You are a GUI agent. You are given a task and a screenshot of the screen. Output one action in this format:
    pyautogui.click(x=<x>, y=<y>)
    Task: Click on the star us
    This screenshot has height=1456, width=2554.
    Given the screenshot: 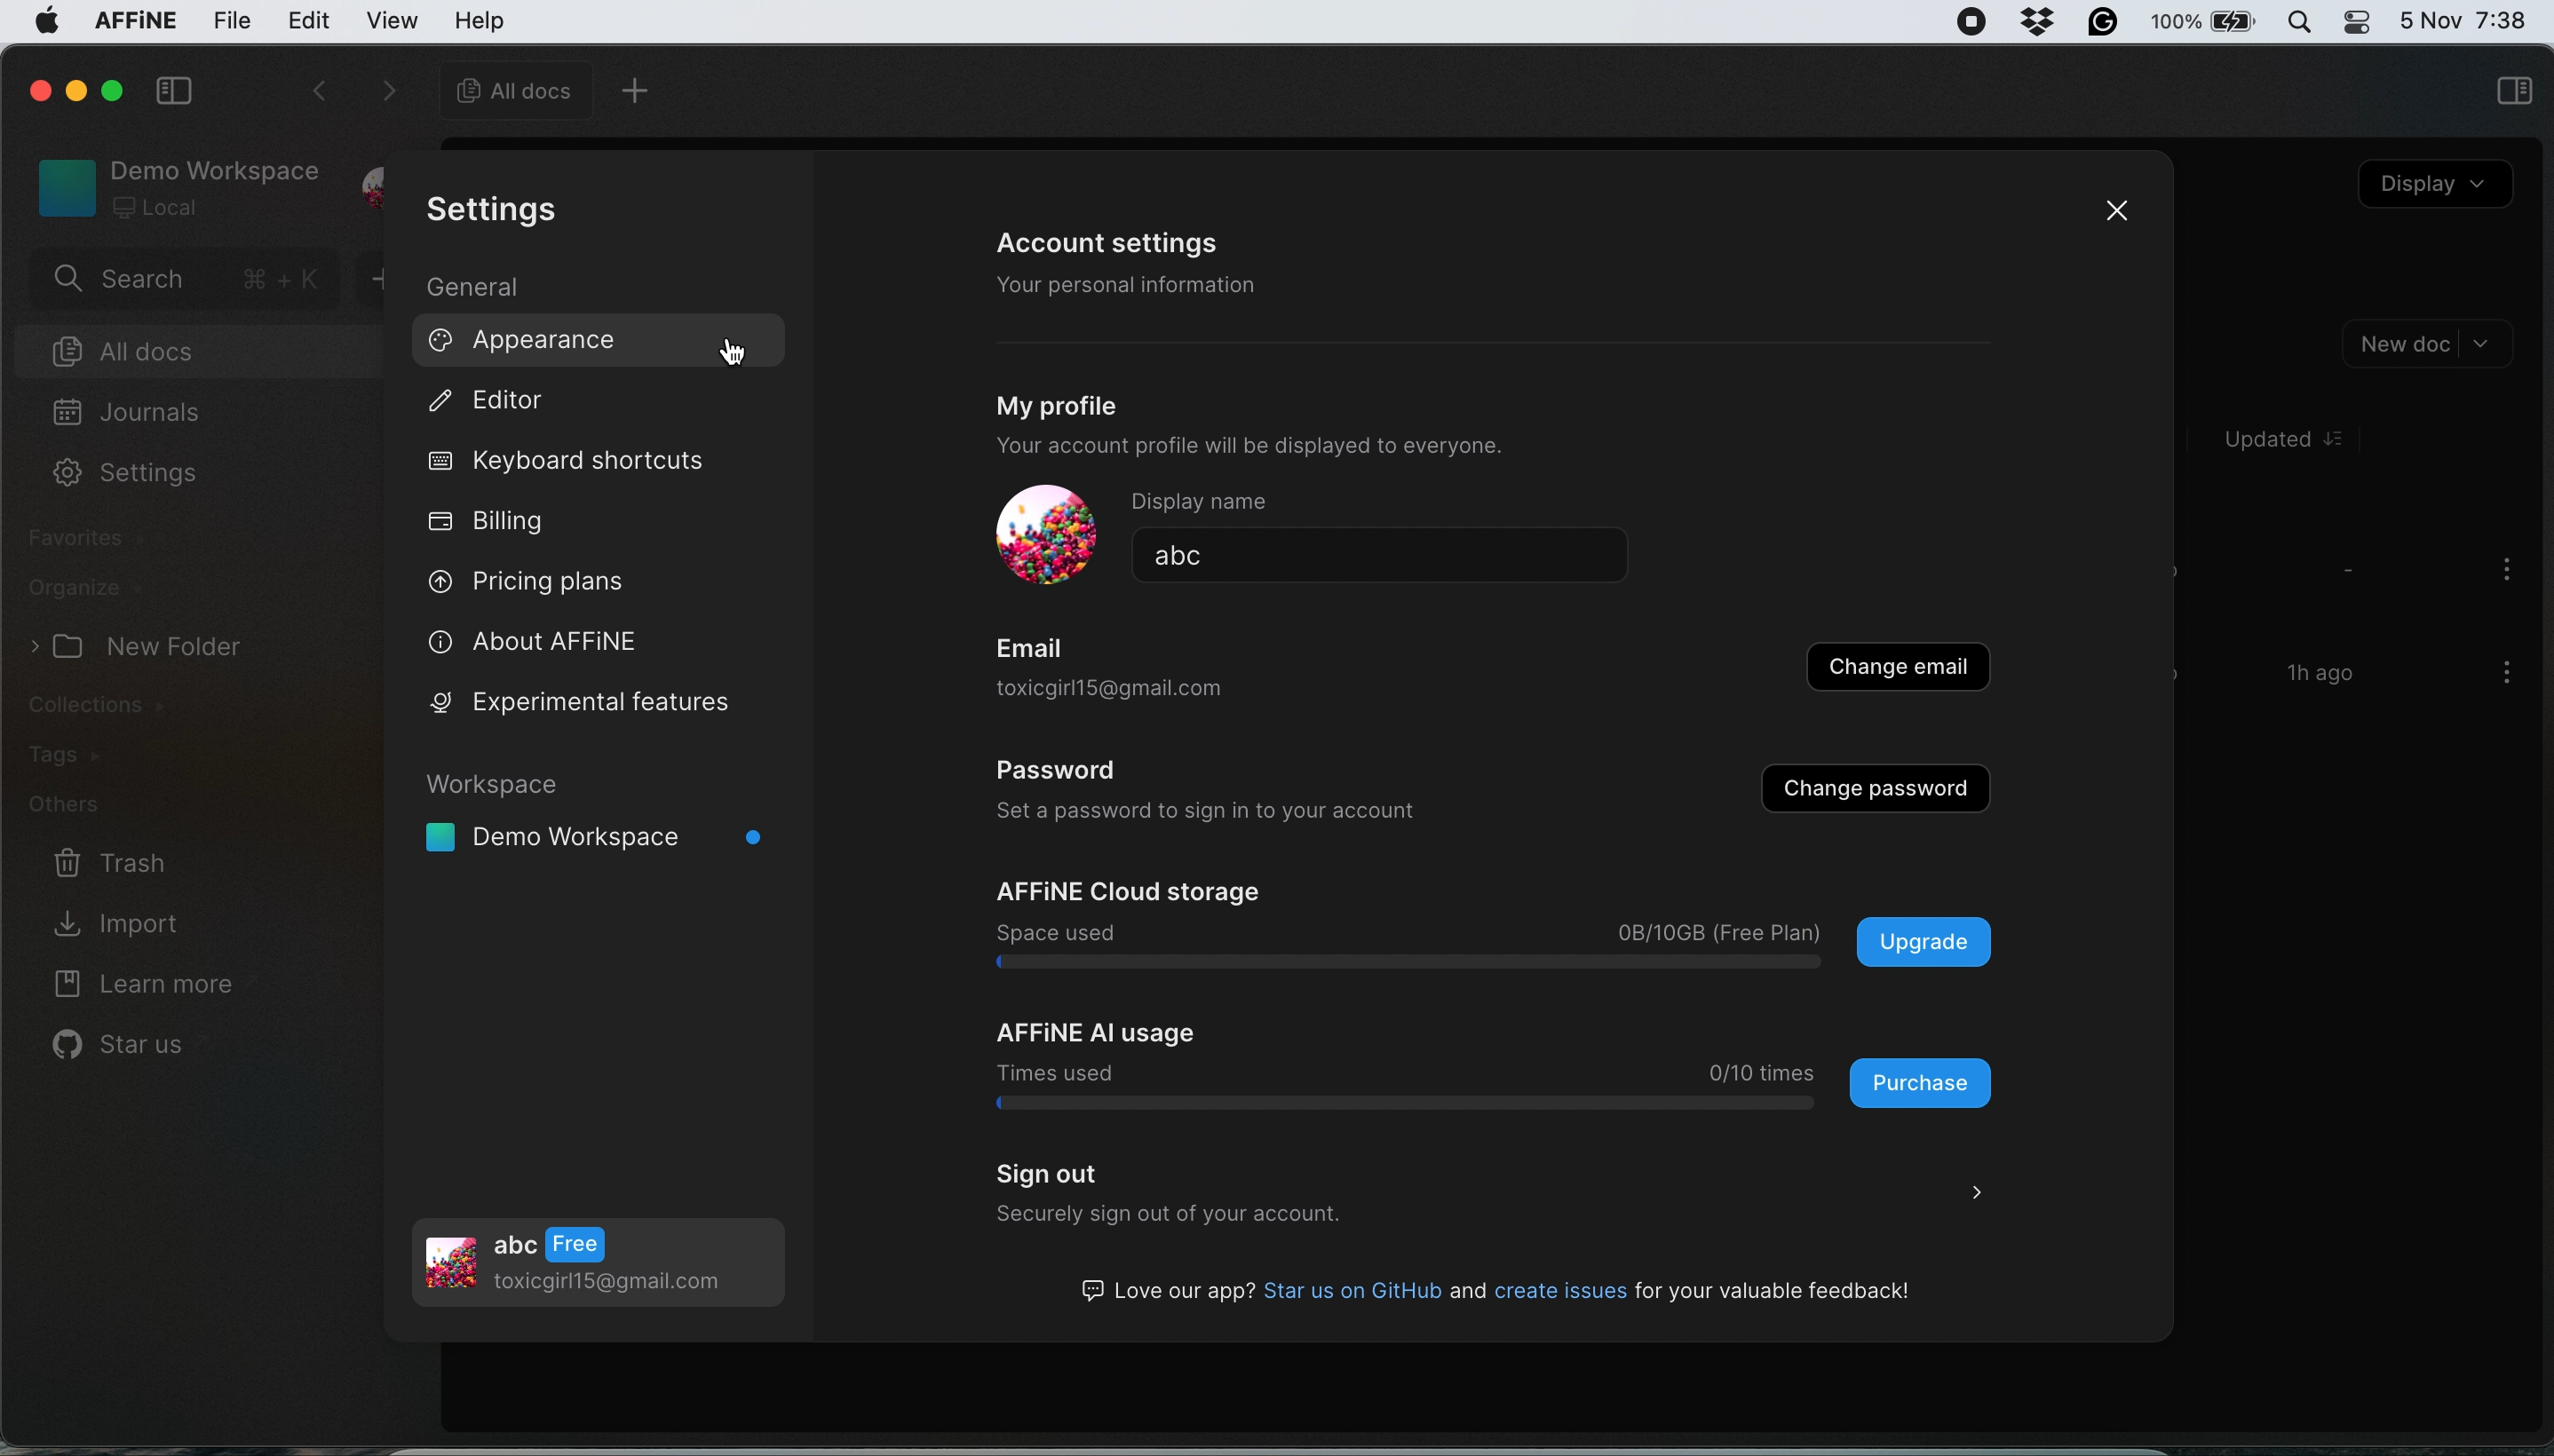 What is the action you would take?
    pyautogui.click(x=123, y=1050)
    